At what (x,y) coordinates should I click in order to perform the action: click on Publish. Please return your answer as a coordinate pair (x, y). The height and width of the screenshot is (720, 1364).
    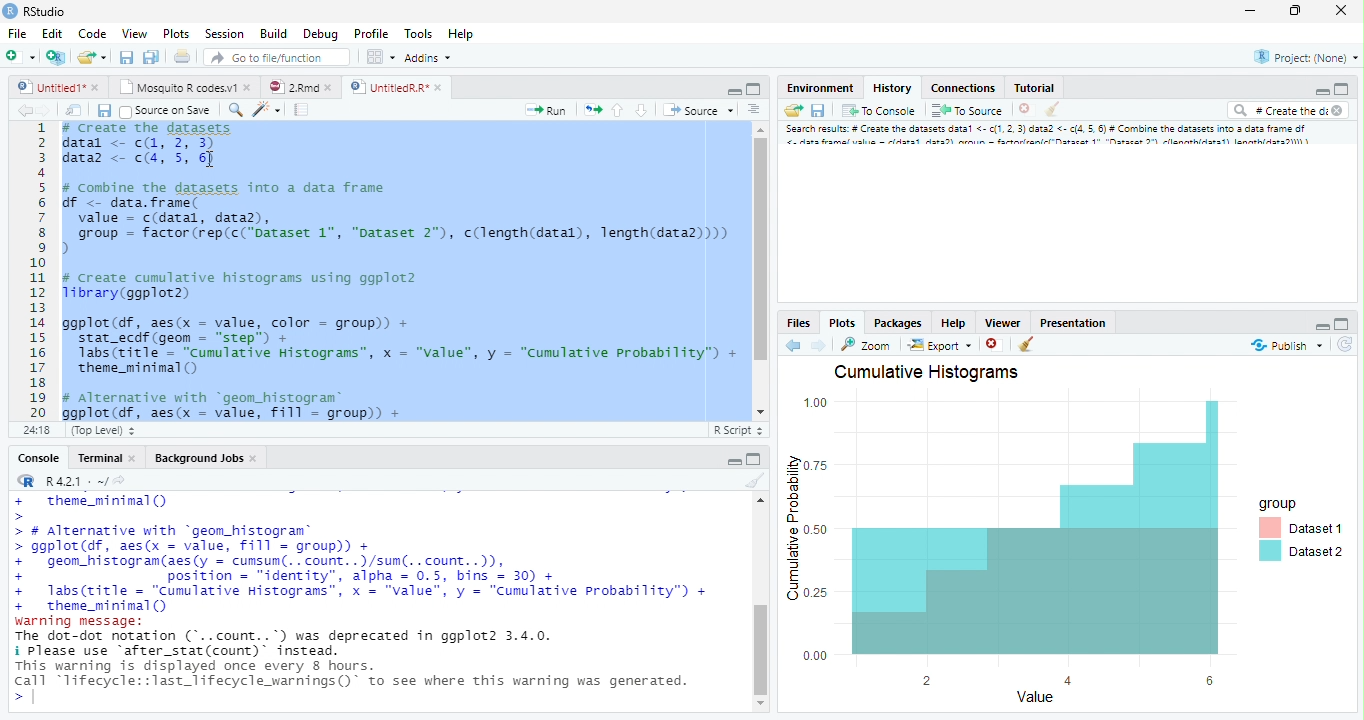
    Looking at the image, I should click on (1285, 347).